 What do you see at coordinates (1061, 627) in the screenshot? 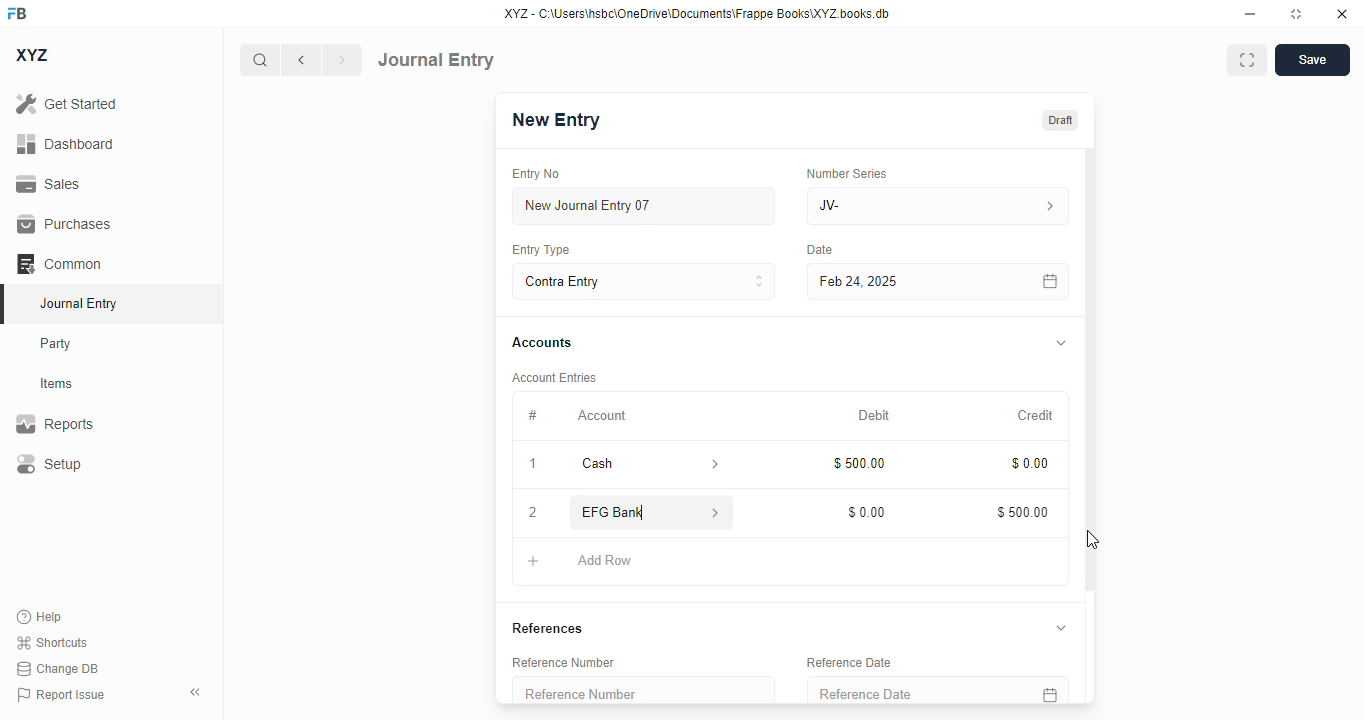
I see `toggle expand/collapse` at bounding box center [1061, 627].